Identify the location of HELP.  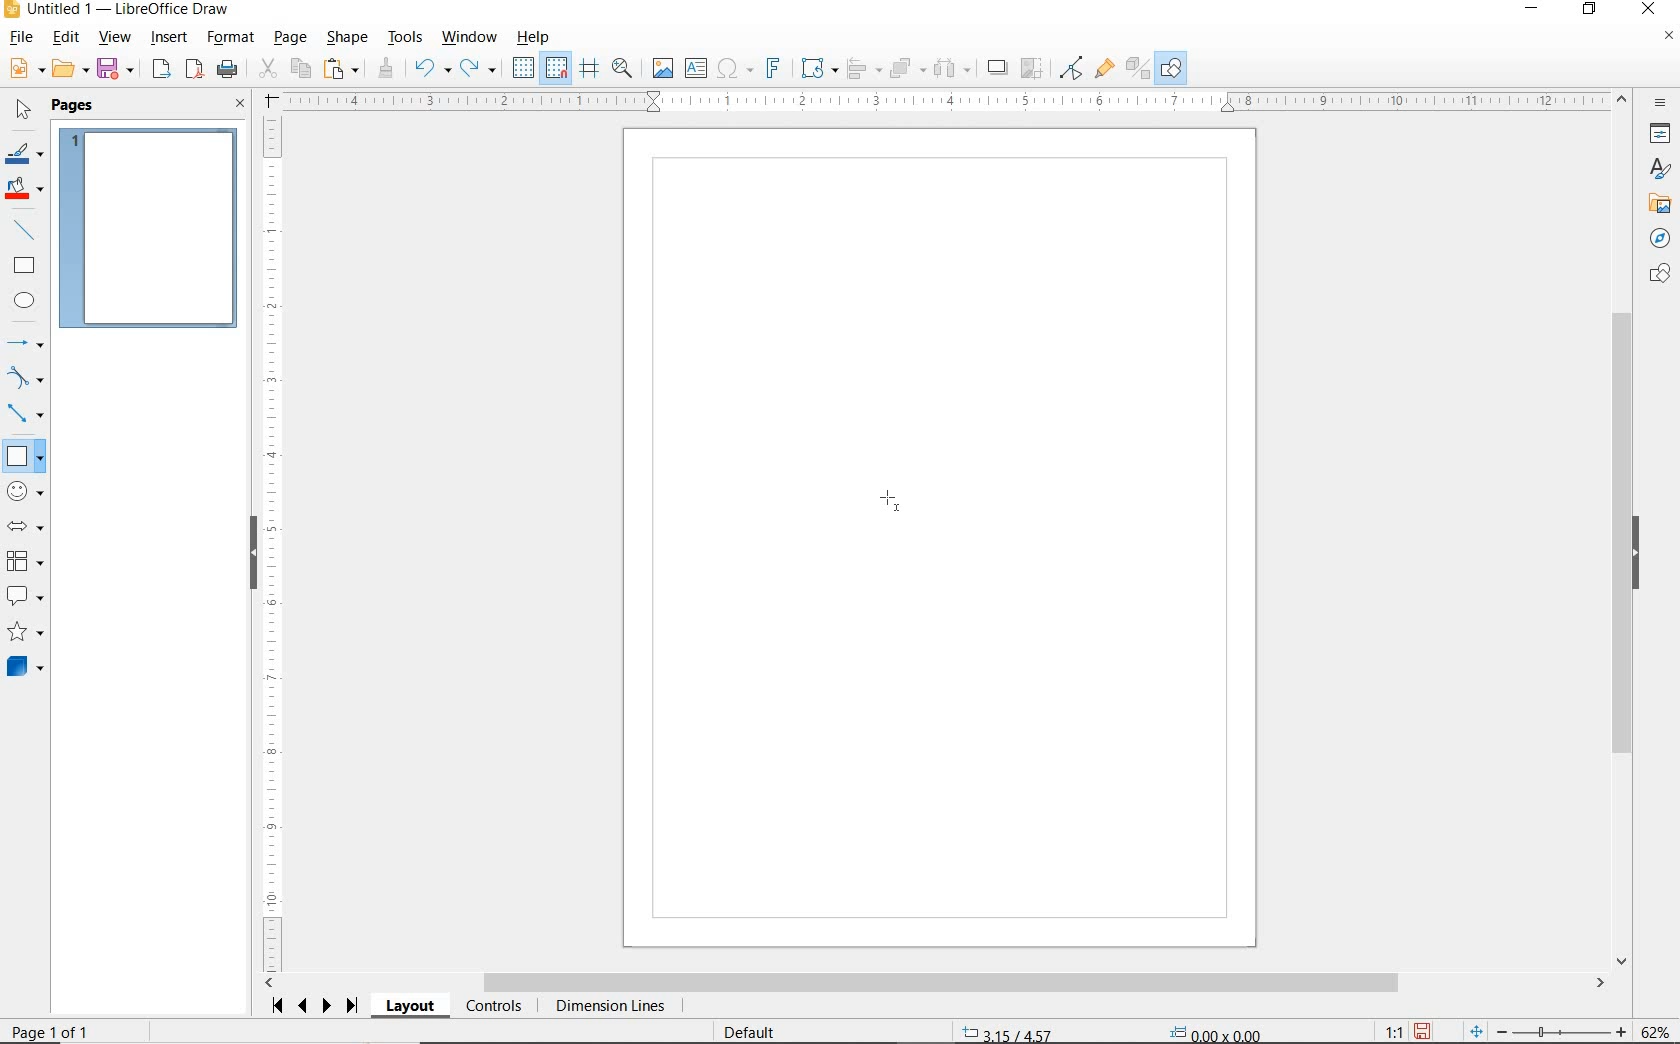
(538, 37).